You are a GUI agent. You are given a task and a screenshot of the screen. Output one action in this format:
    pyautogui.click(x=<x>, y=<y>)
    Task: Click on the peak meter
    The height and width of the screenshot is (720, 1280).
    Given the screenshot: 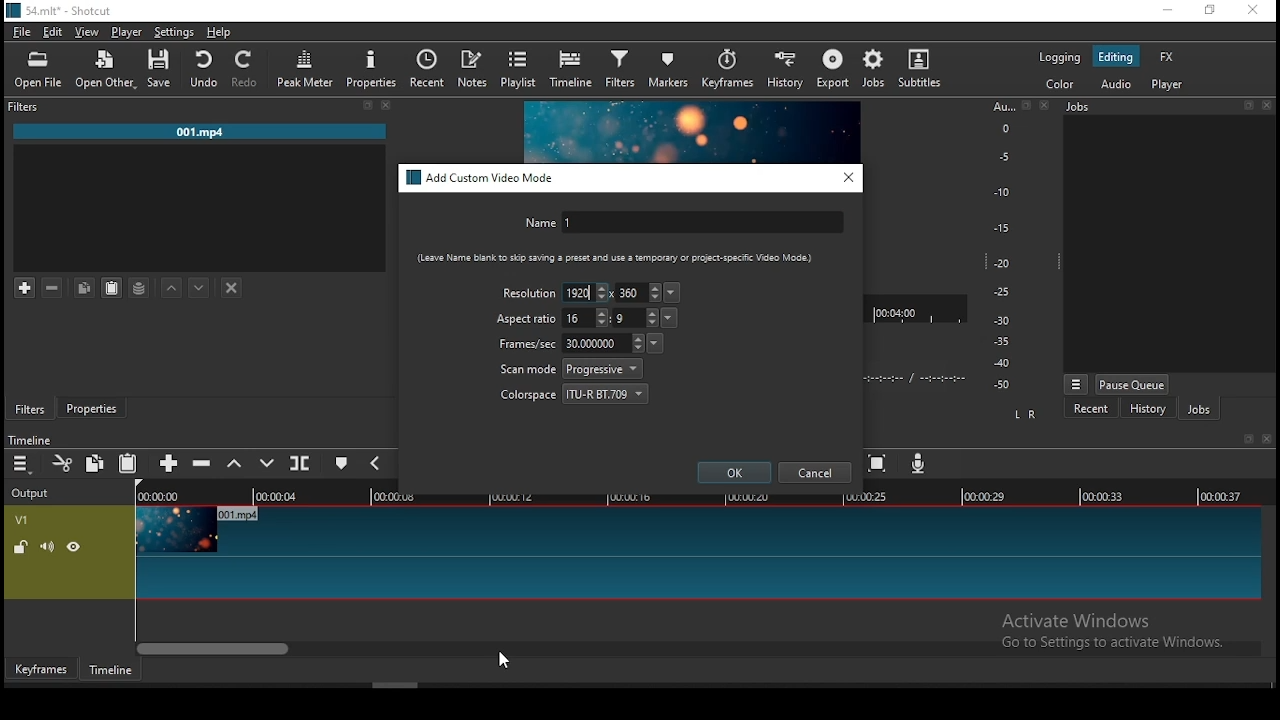 What is the action you would take?
    pyautogui.click(x=305, y=69)
    